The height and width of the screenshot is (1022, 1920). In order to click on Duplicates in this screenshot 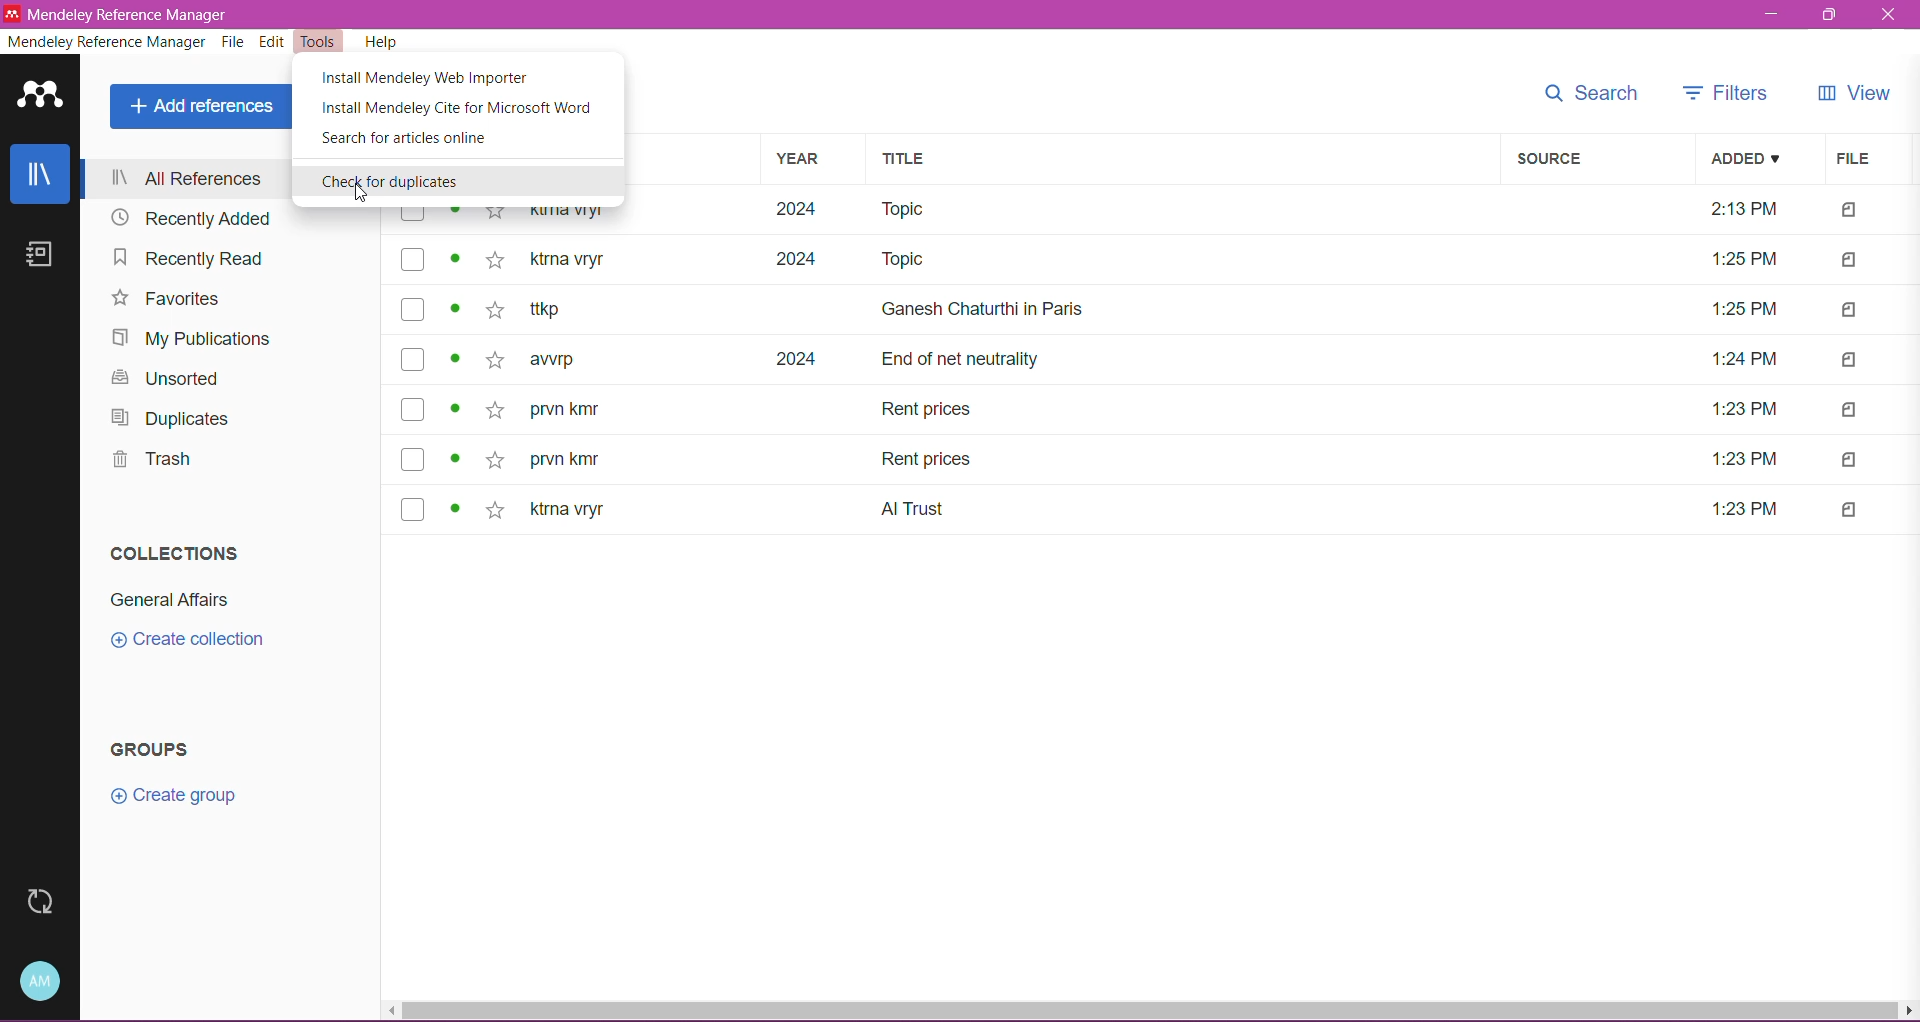, I will do `click(176, 421)`.